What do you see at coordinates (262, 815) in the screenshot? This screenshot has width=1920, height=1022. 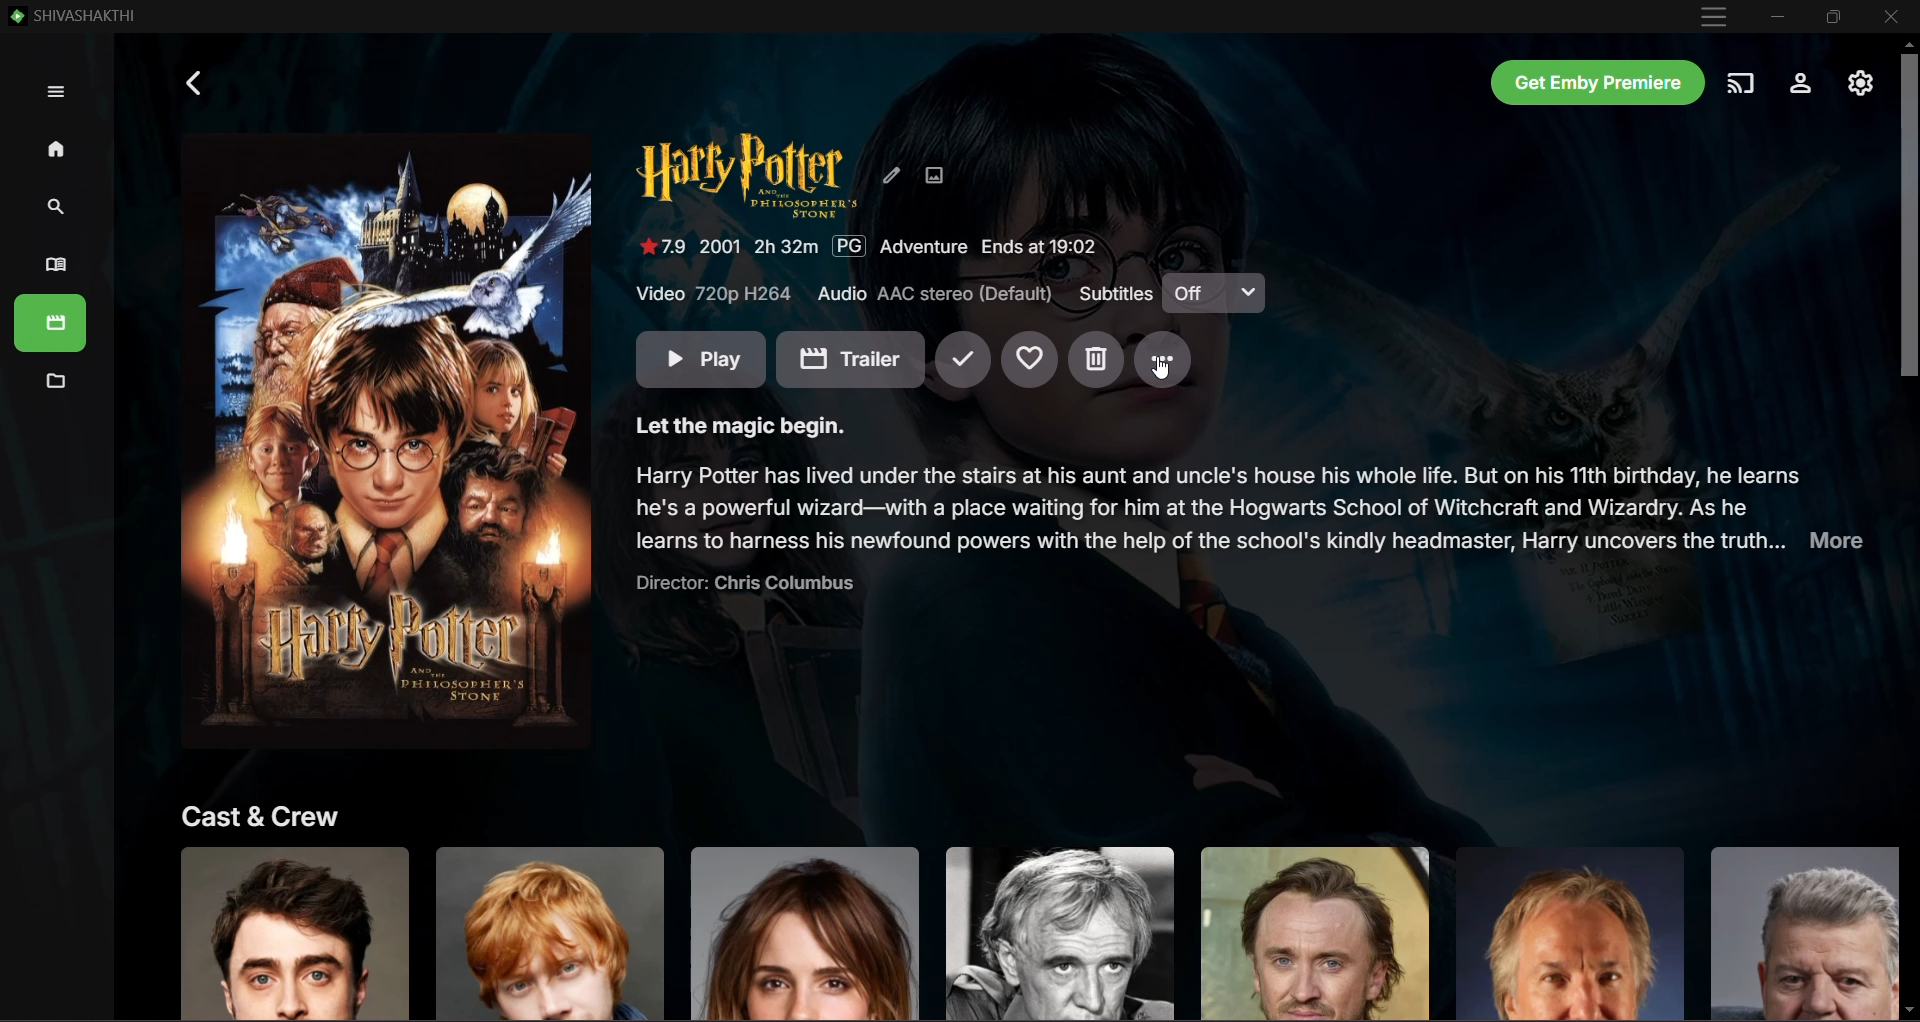 I see `Cast and Crew` at bounding box center [262, 815].